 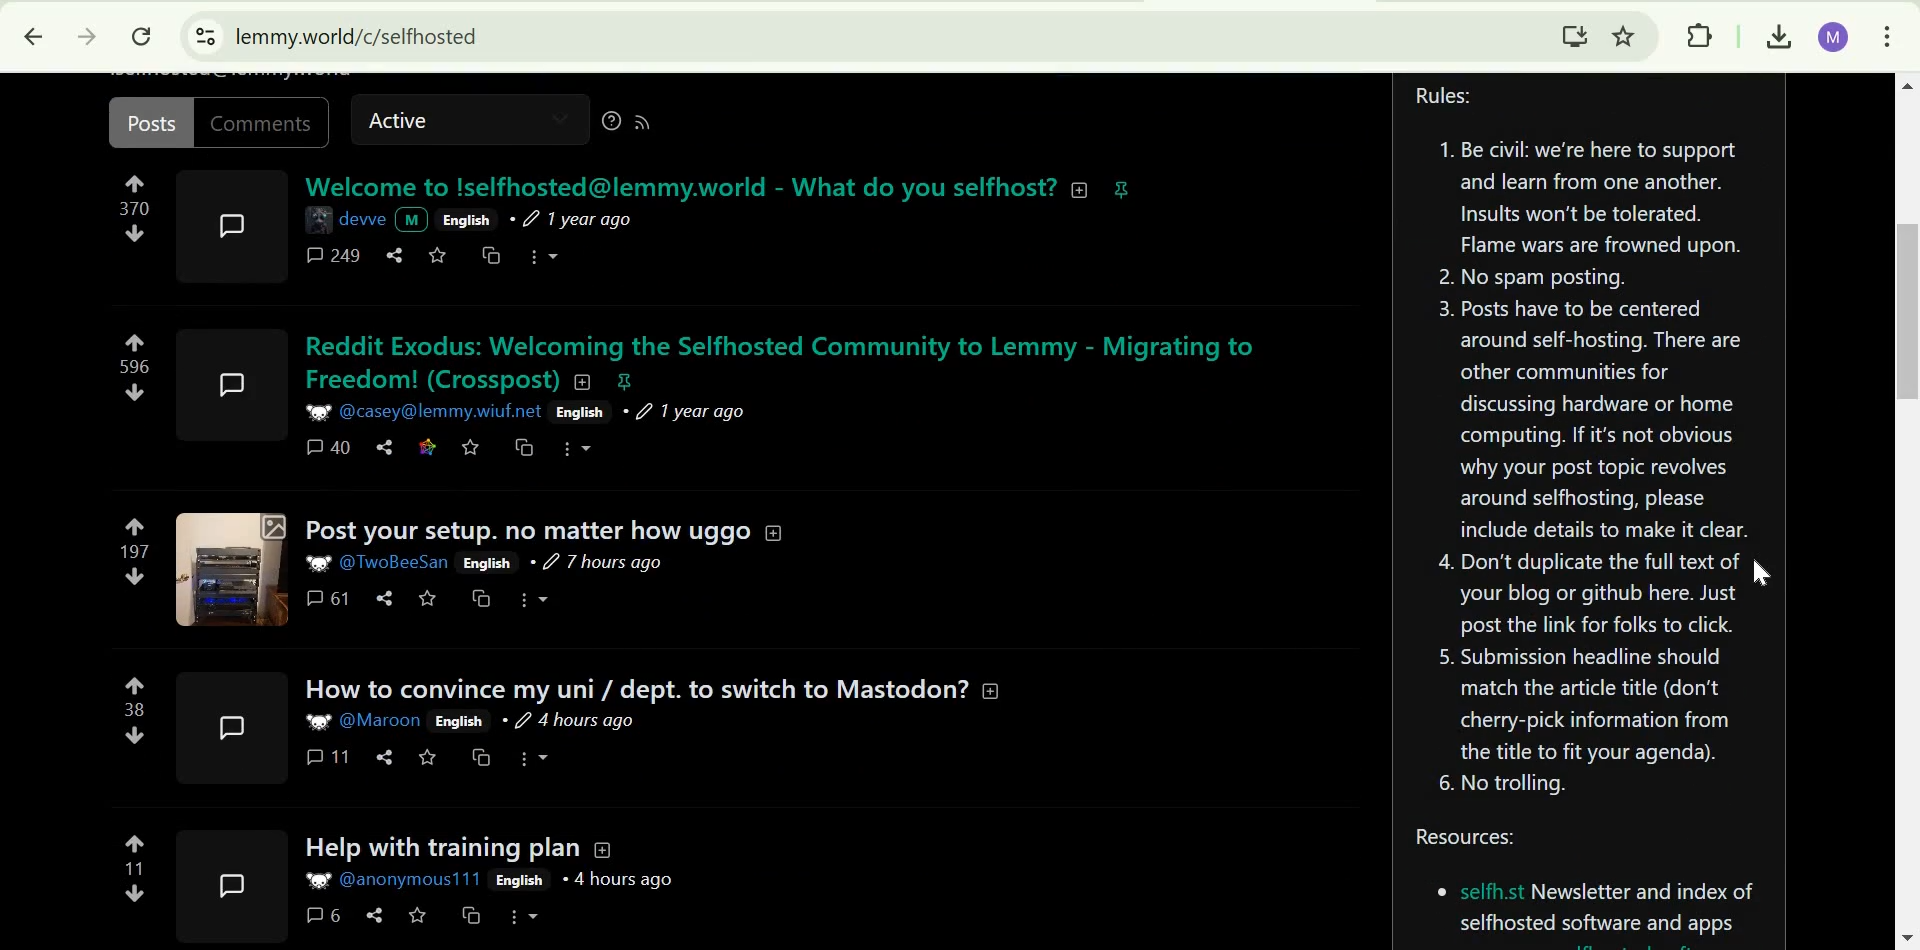 I want to click on More, so click(x=533, y=601).